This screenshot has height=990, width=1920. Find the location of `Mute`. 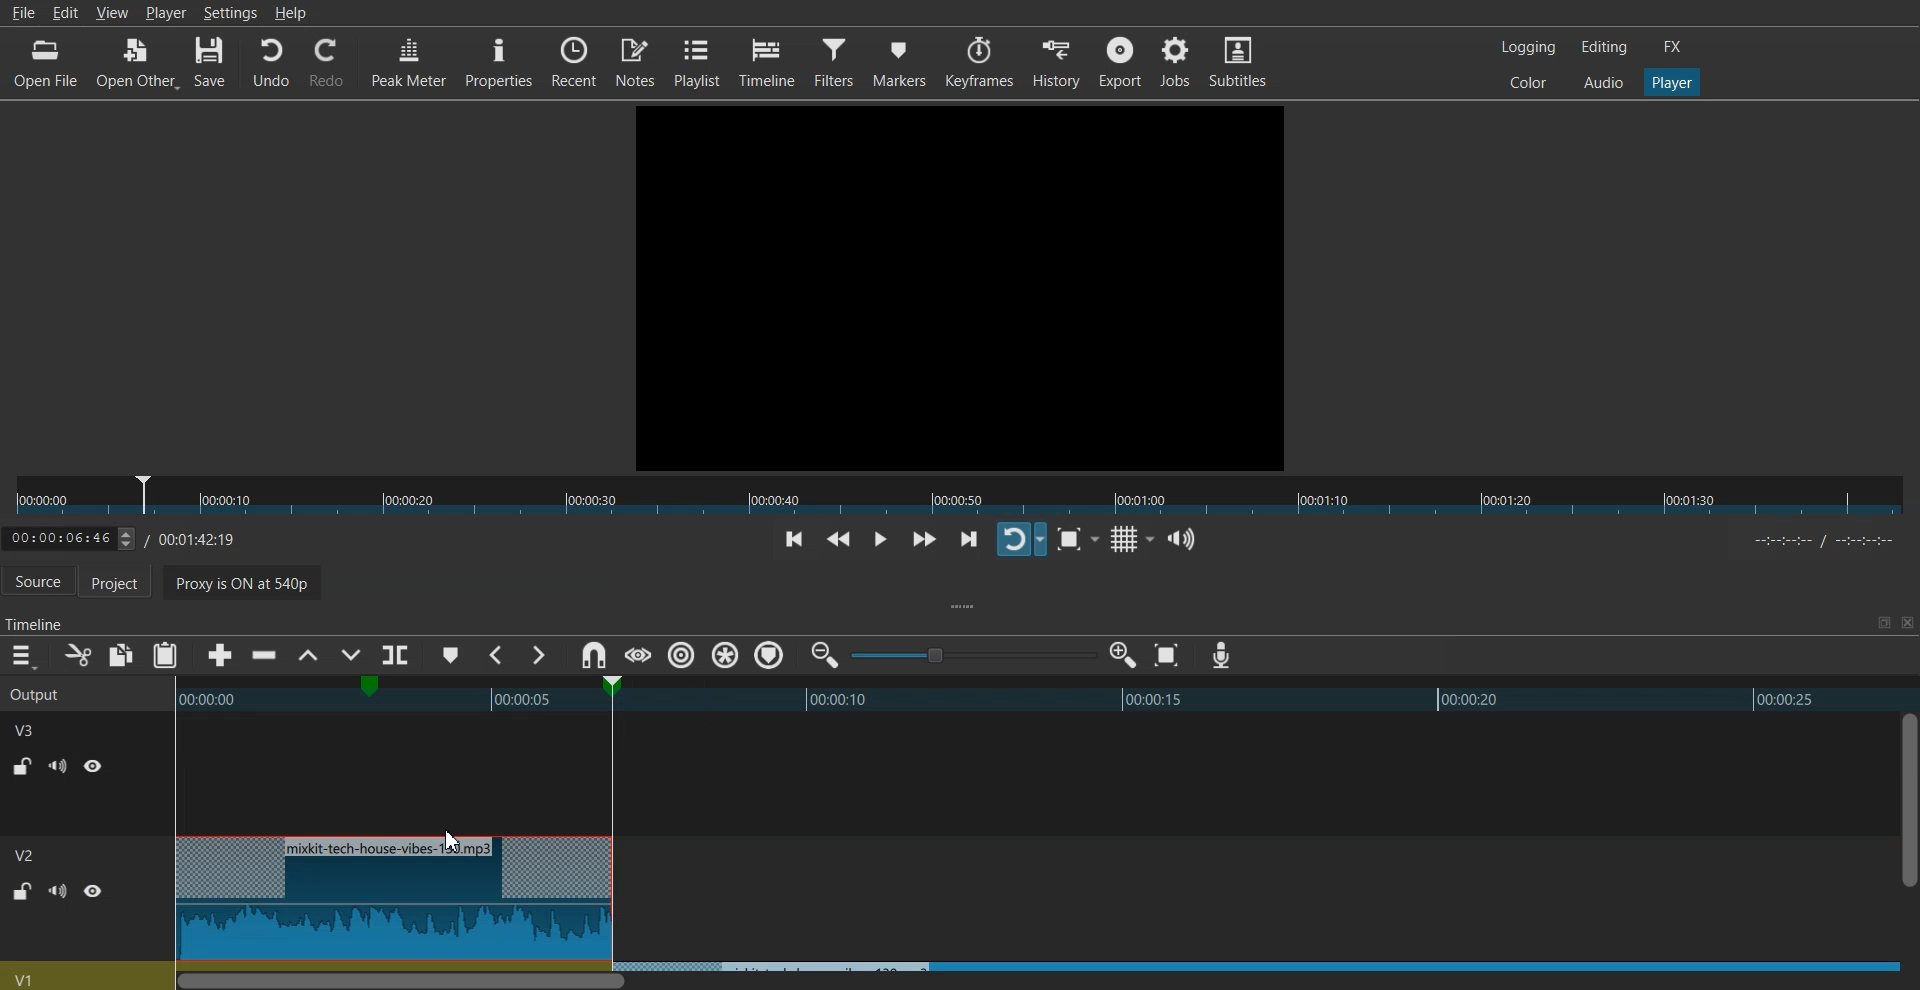

Mute is located at coordinates (58, 766).